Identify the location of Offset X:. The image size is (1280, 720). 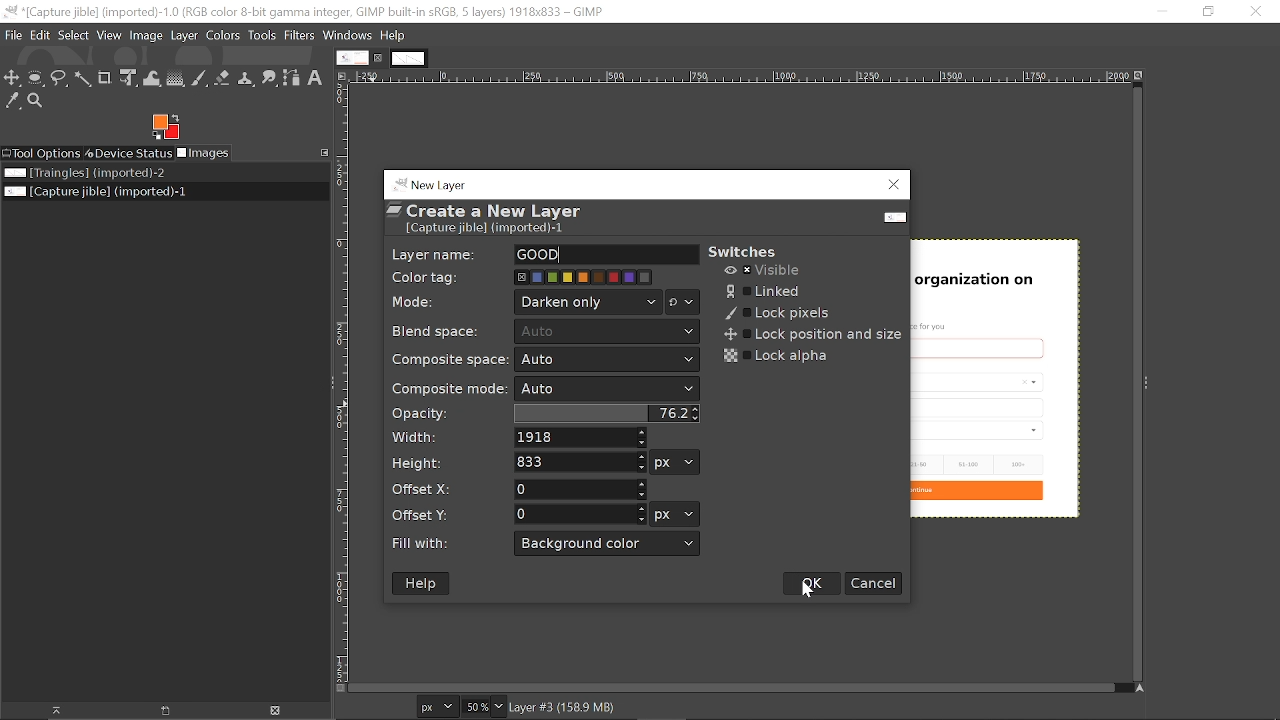
(431, 491).